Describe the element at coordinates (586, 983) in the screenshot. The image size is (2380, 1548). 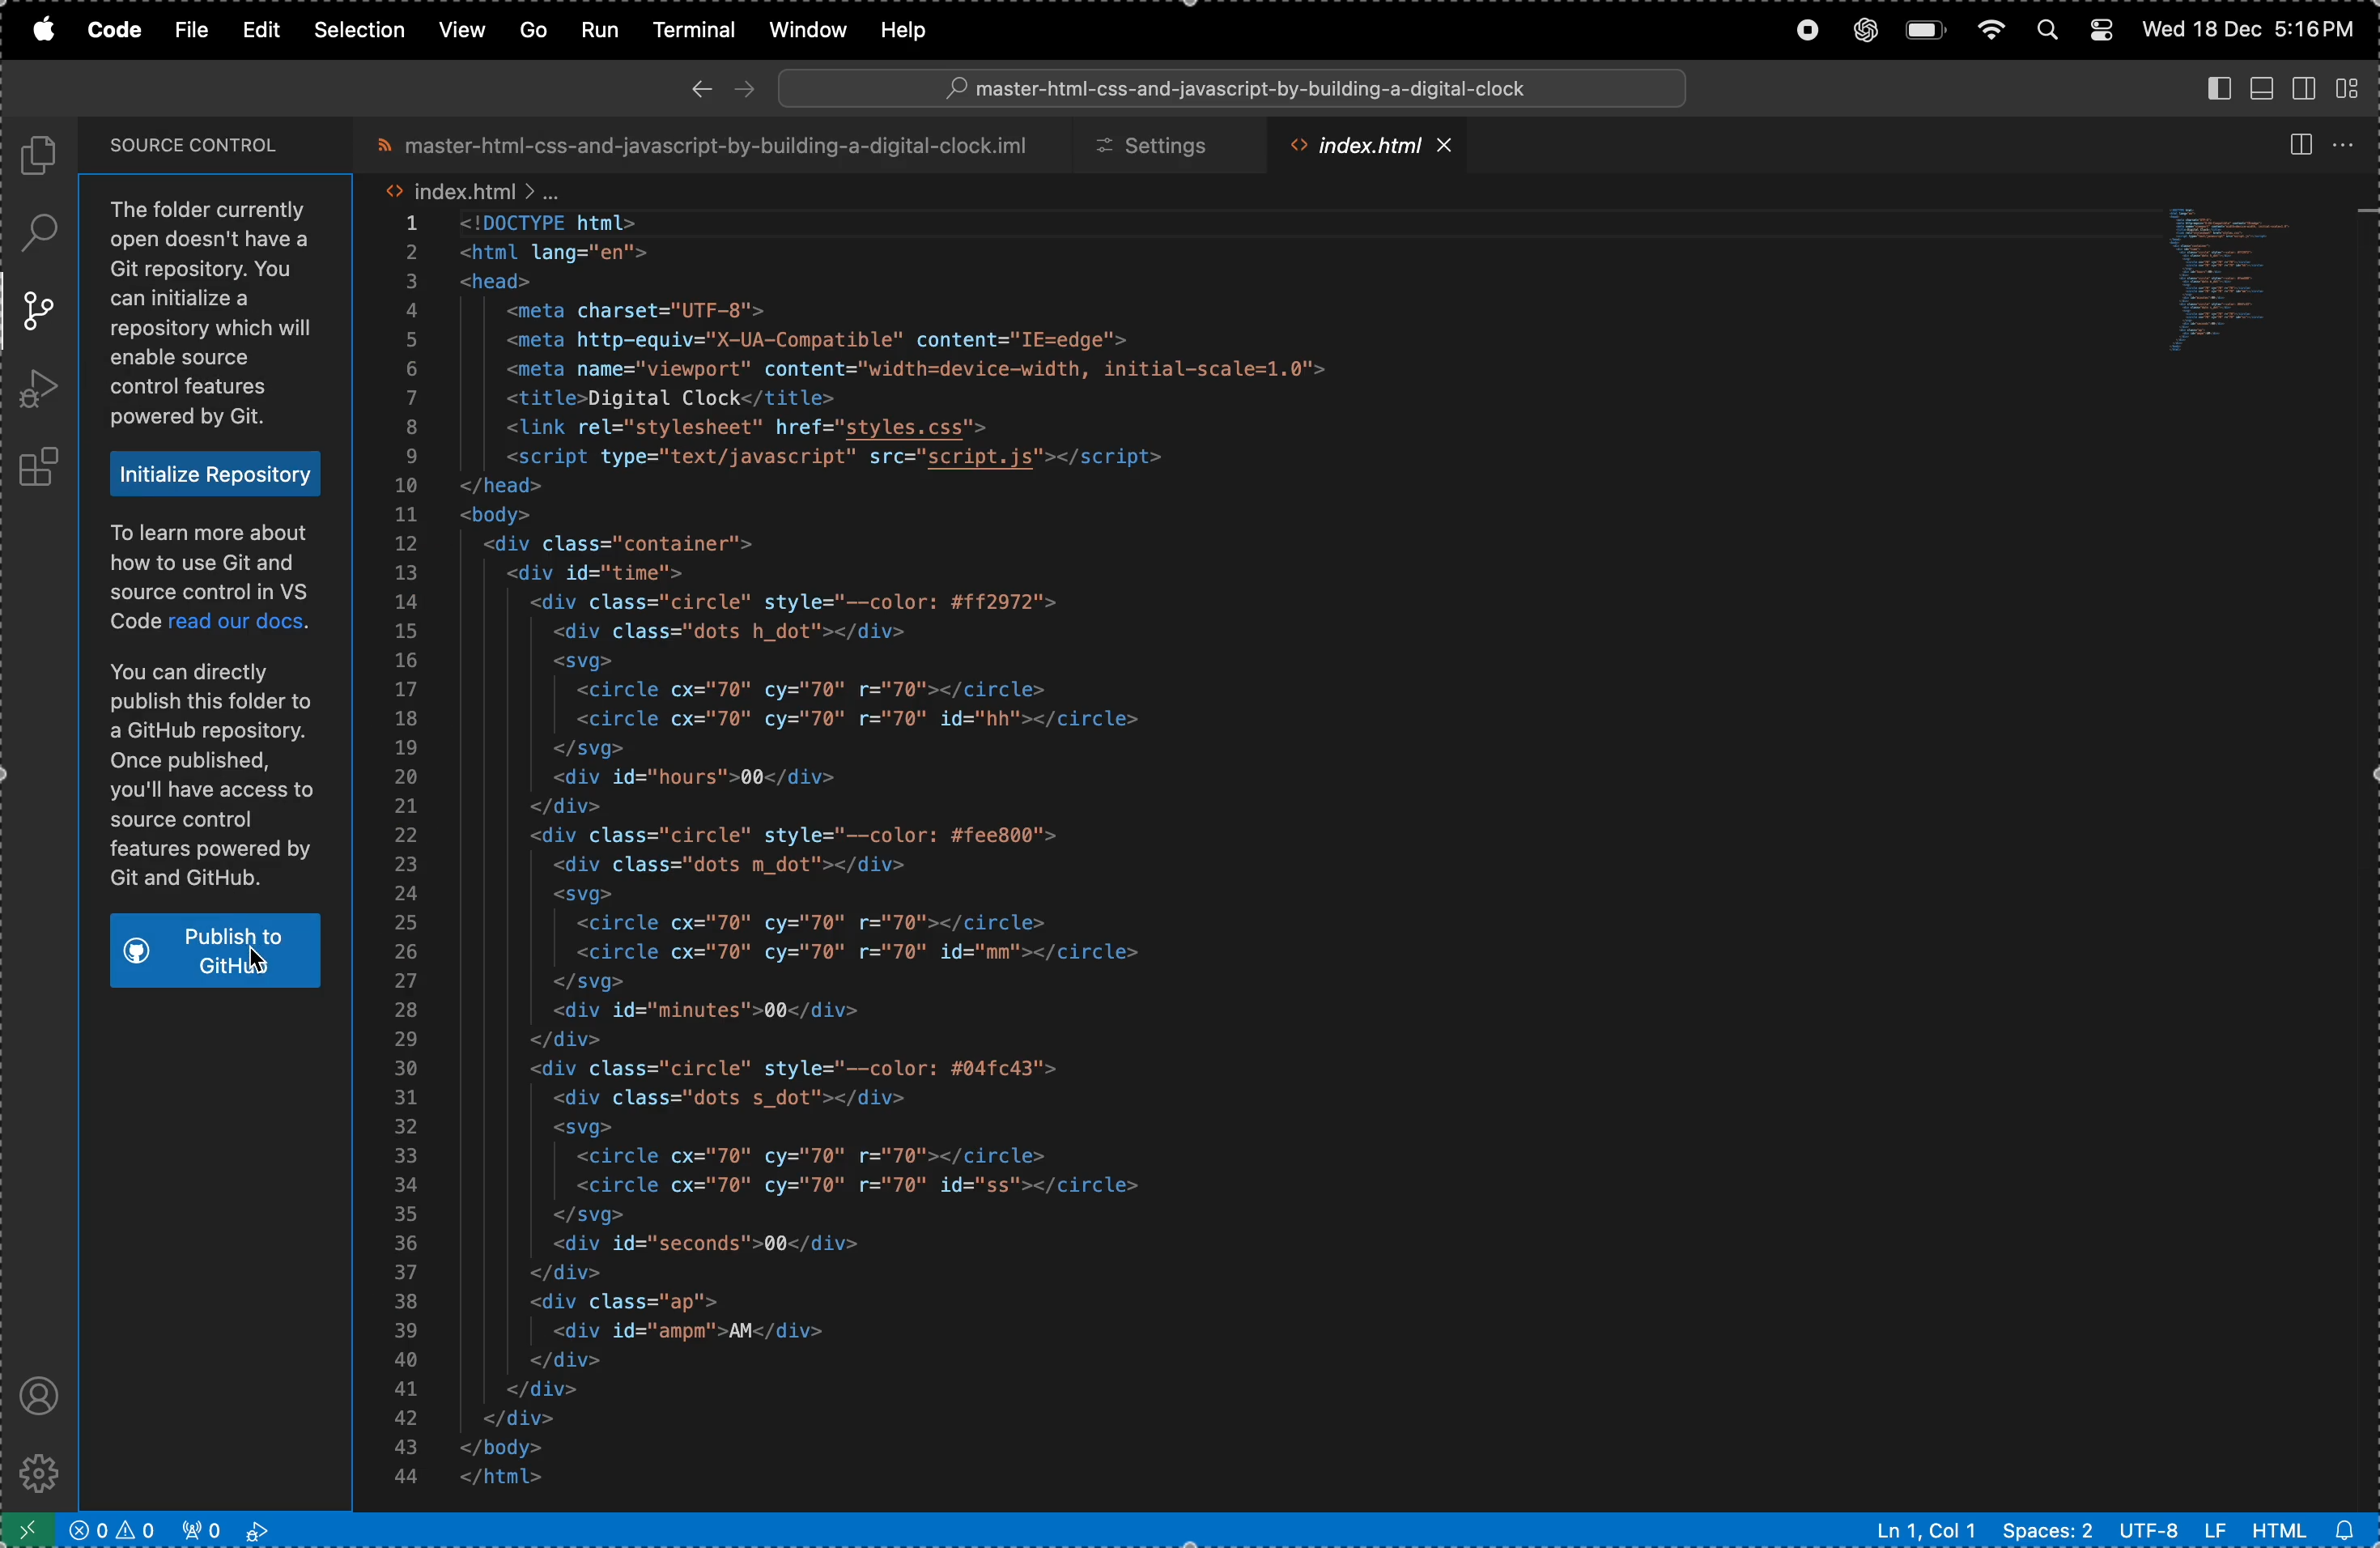
I see `</svg>` at that location.